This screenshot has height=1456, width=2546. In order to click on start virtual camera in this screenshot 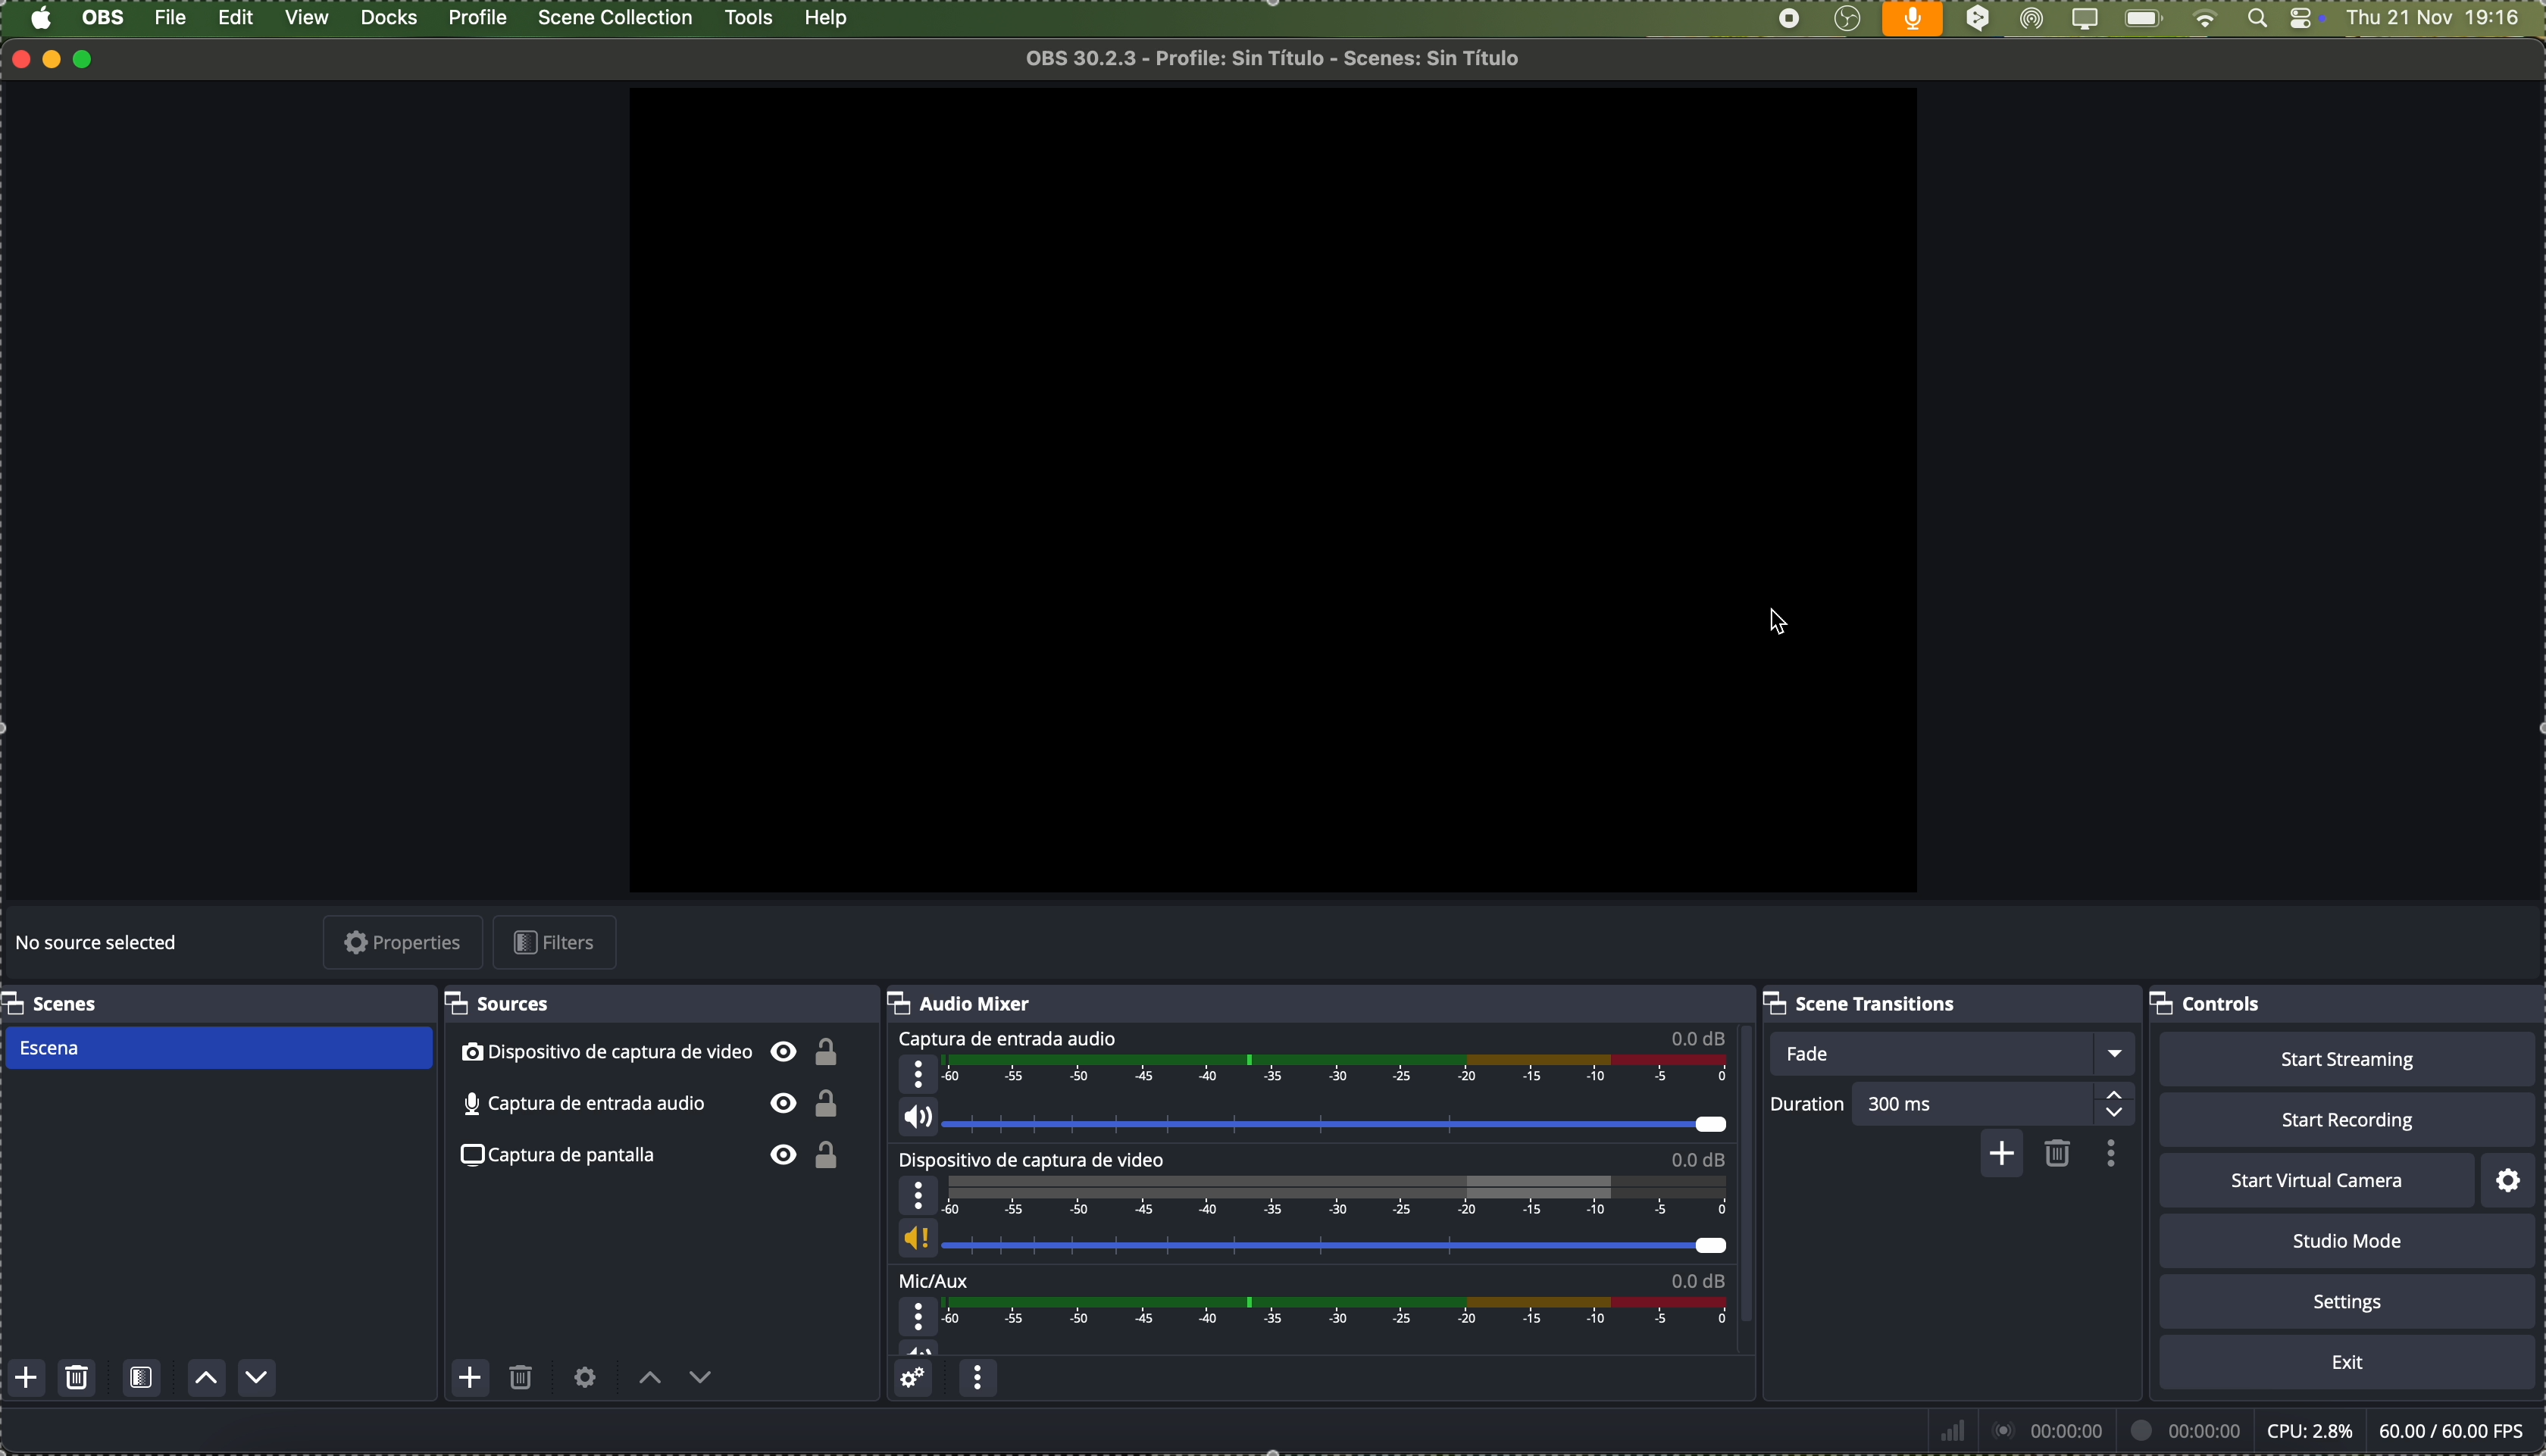, I will do `click(2316, 1181)`.